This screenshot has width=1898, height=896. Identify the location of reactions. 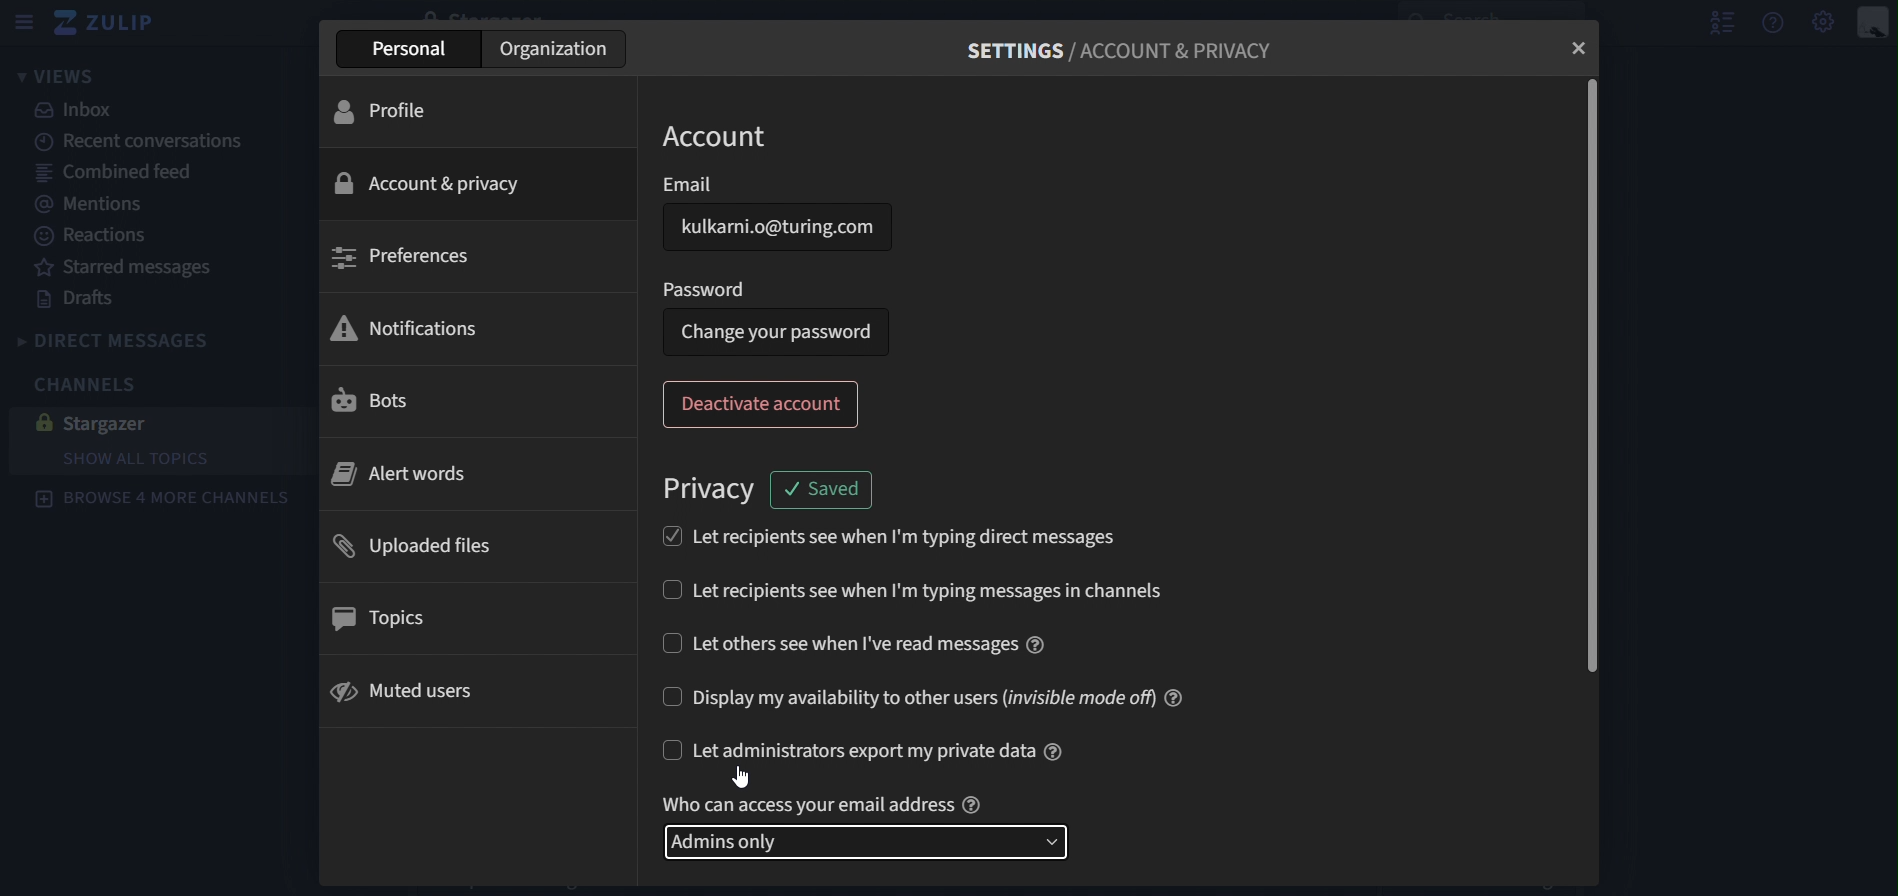
(92, 237).